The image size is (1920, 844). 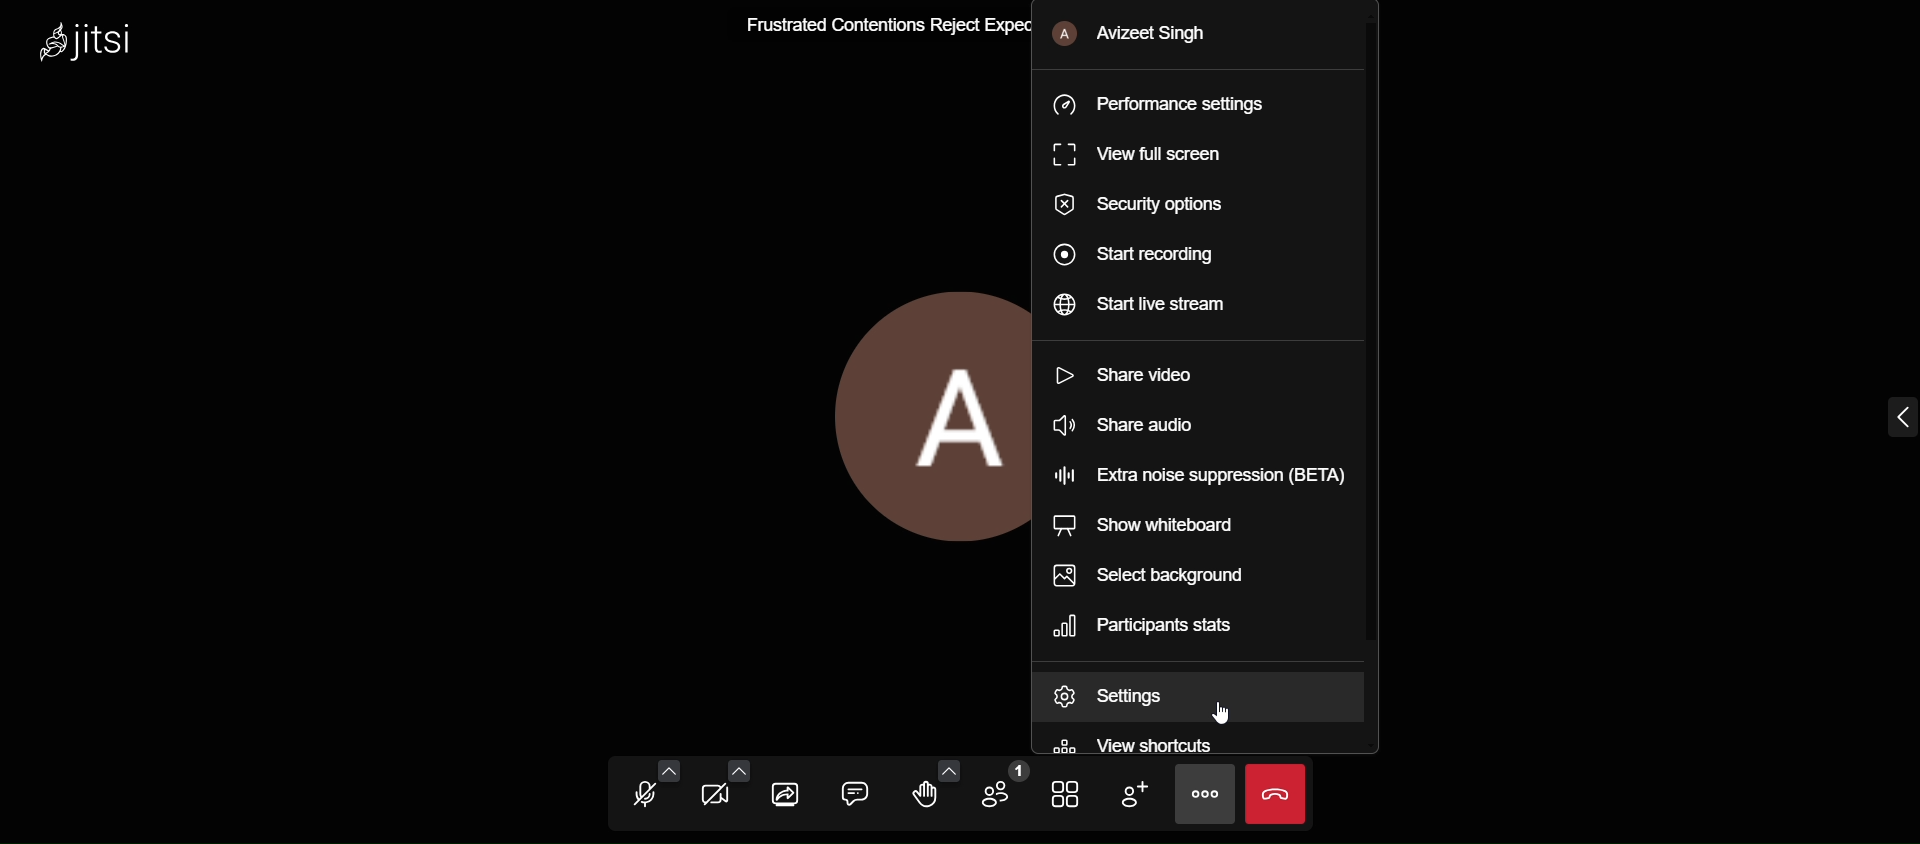 I want to click on profile picture, so click(x=906, y=415).